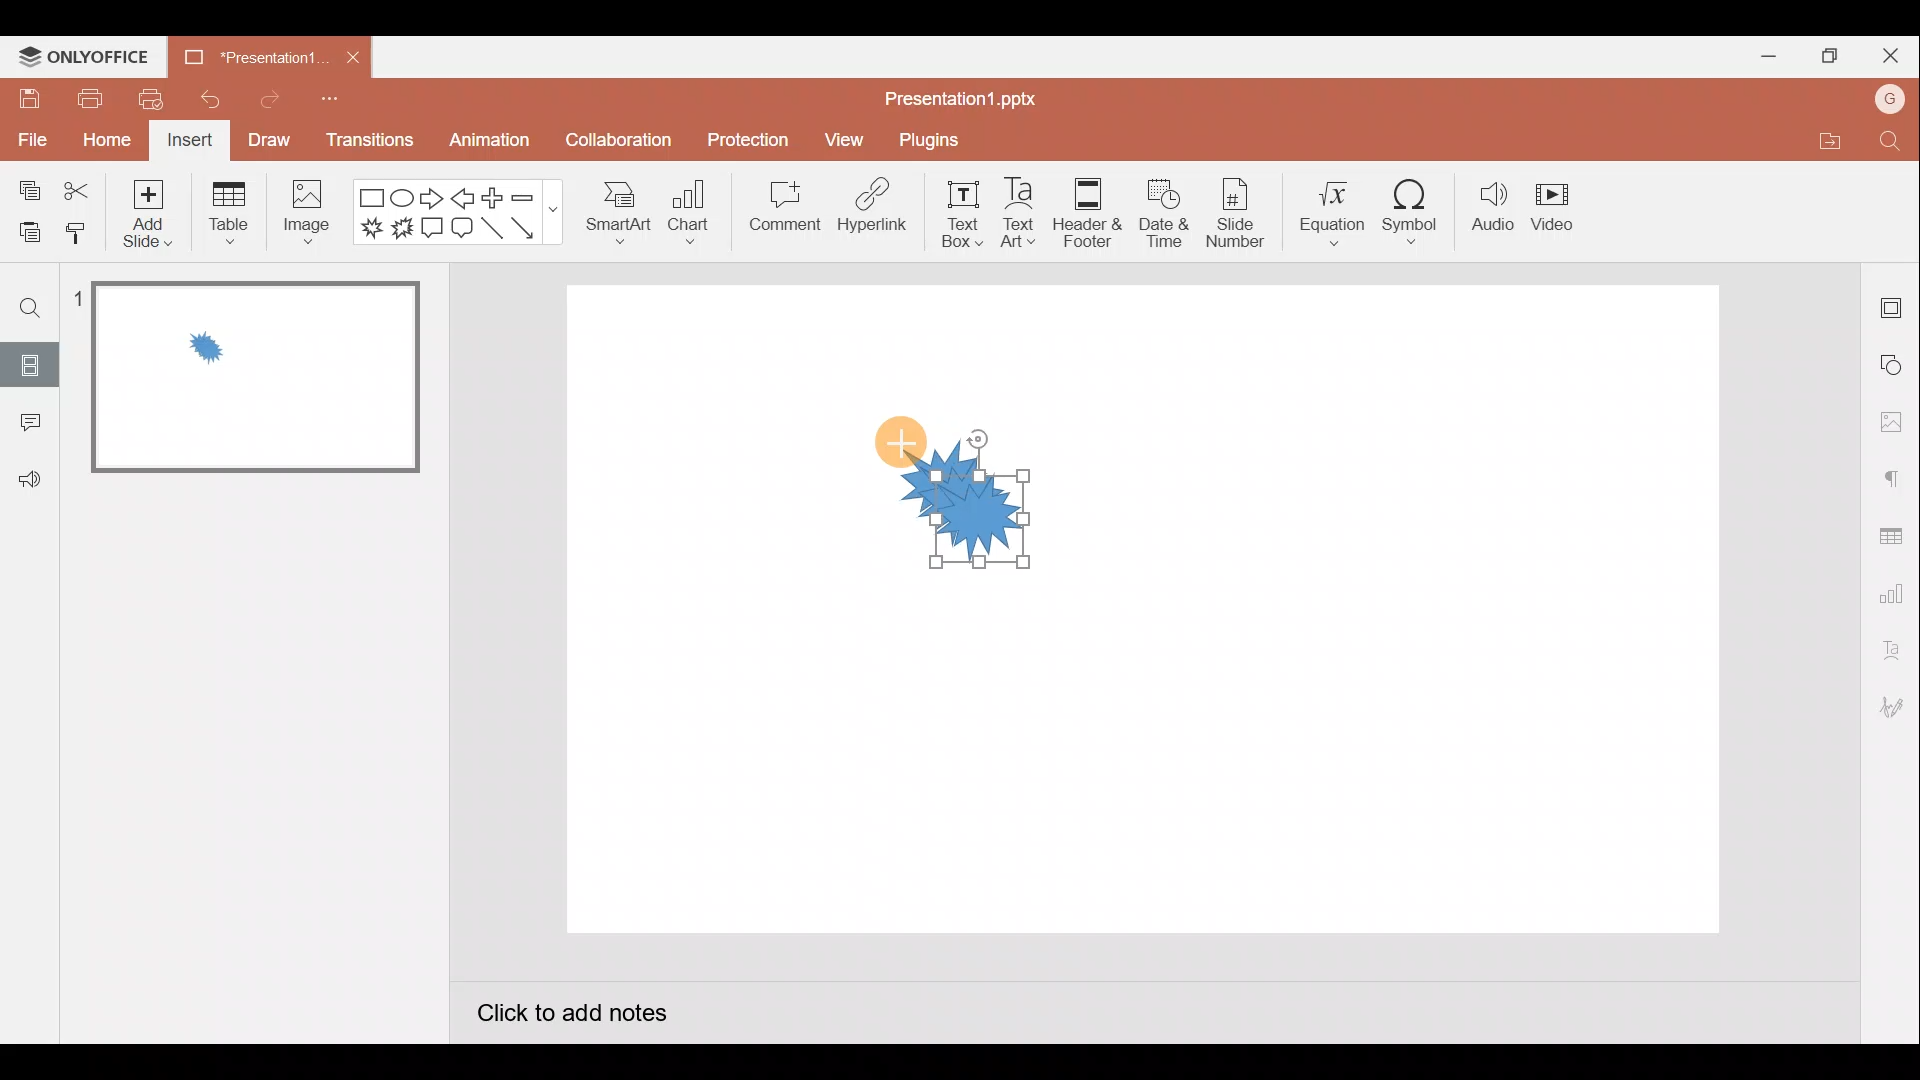  I want to click on Paragraph settings, so click(1894, 474).